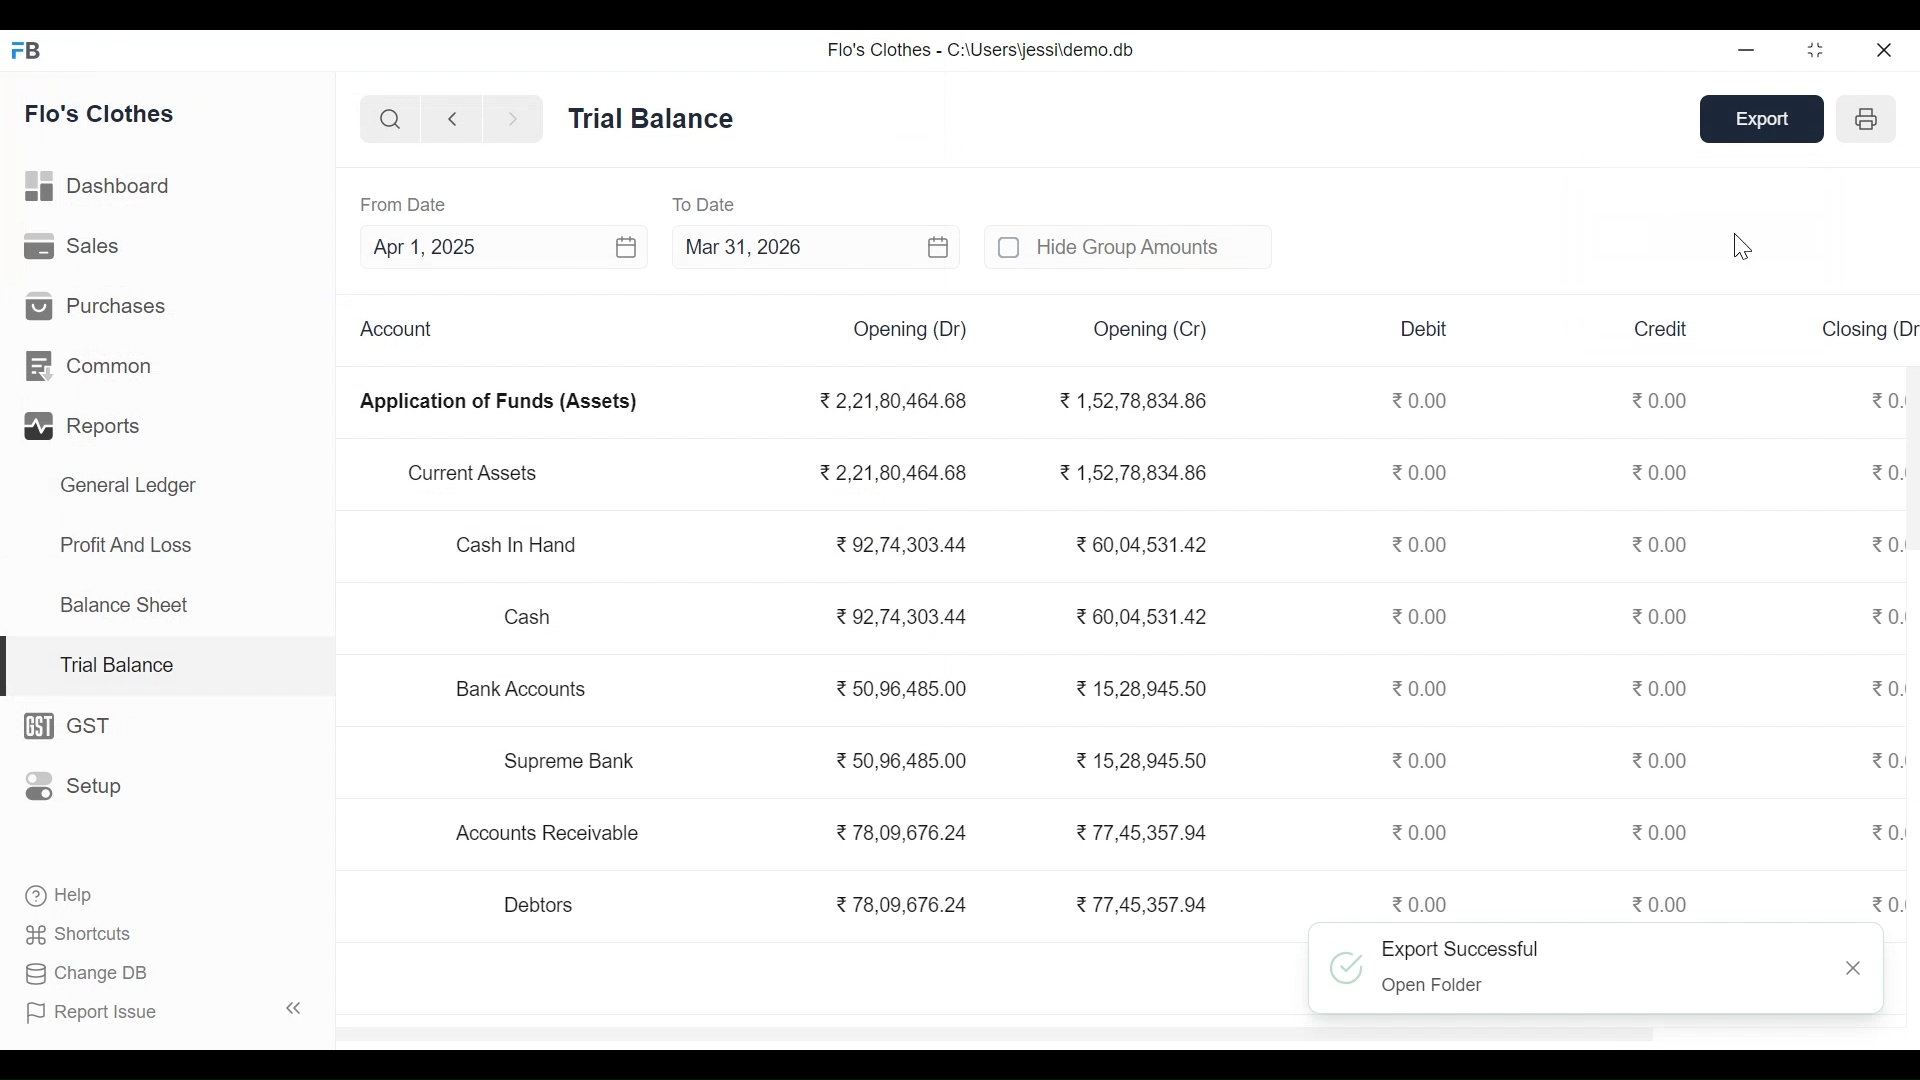  I want to click on 0.00, so click(1886, 547).